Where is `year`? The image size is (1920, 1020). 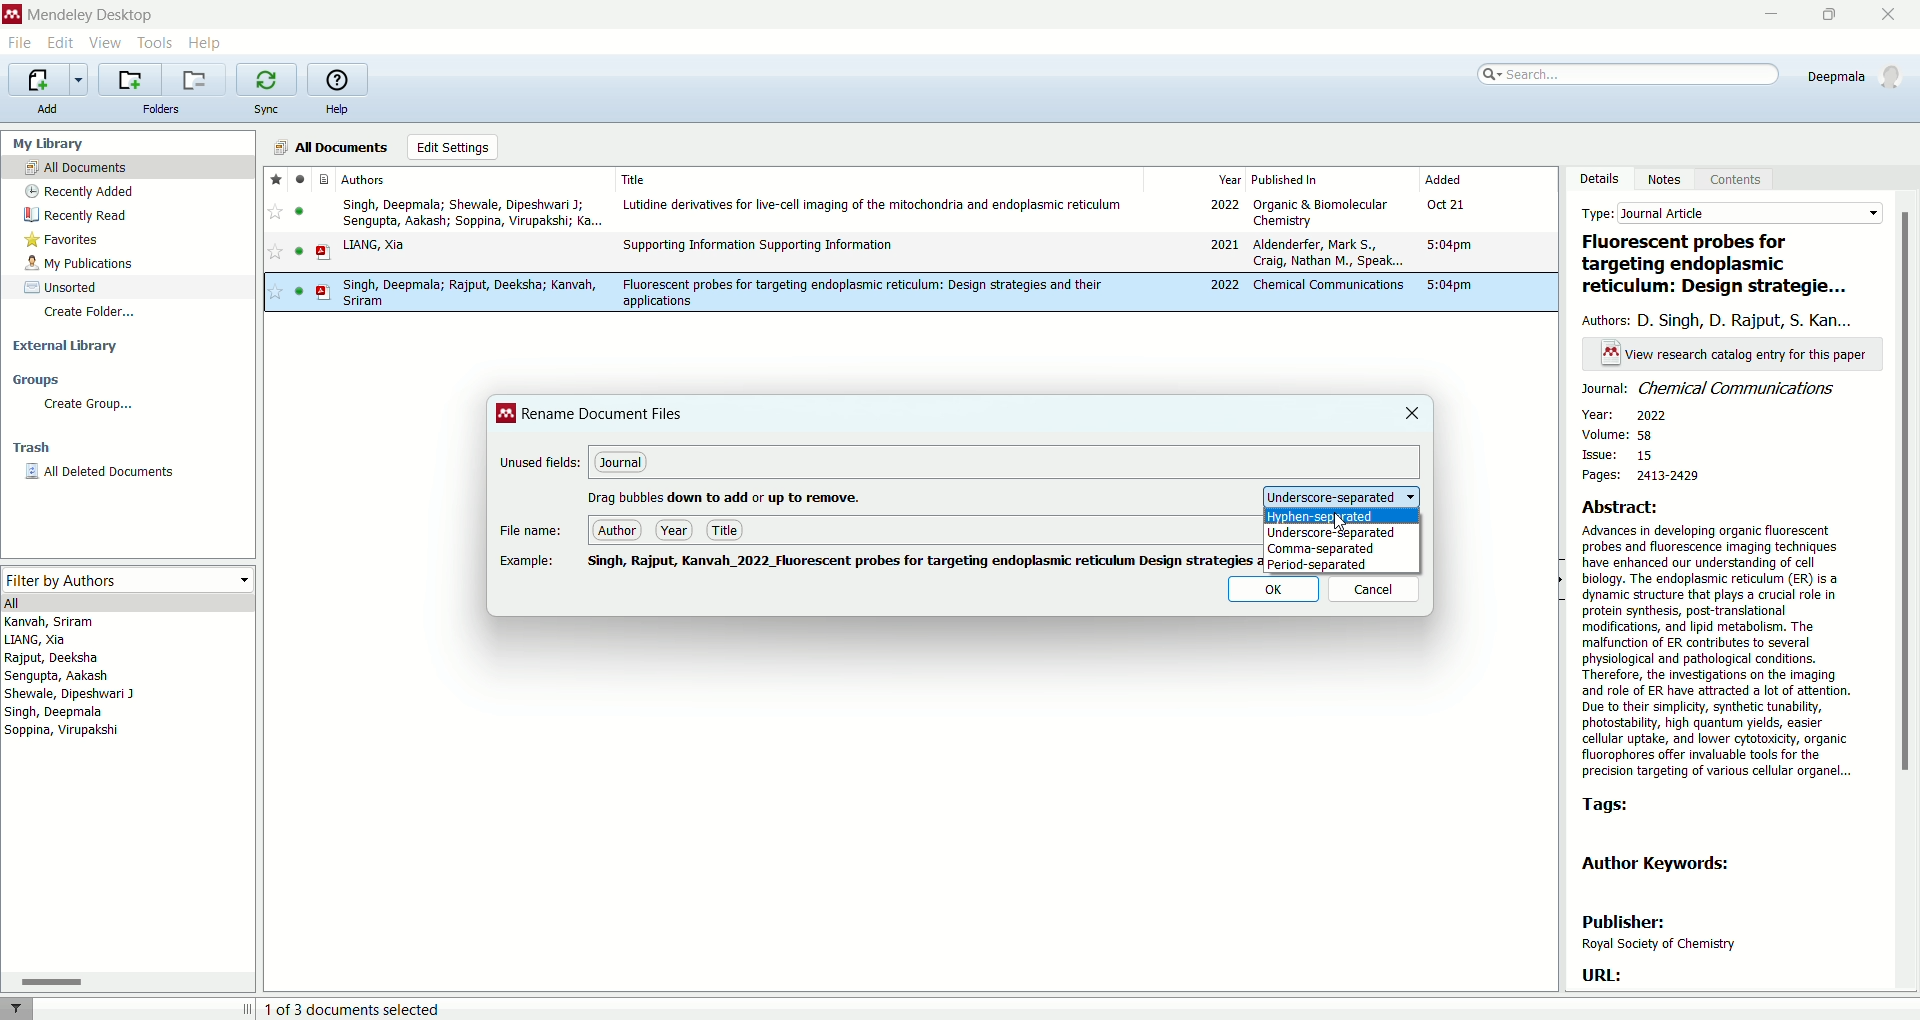 year is located at coordinates (676, 530).